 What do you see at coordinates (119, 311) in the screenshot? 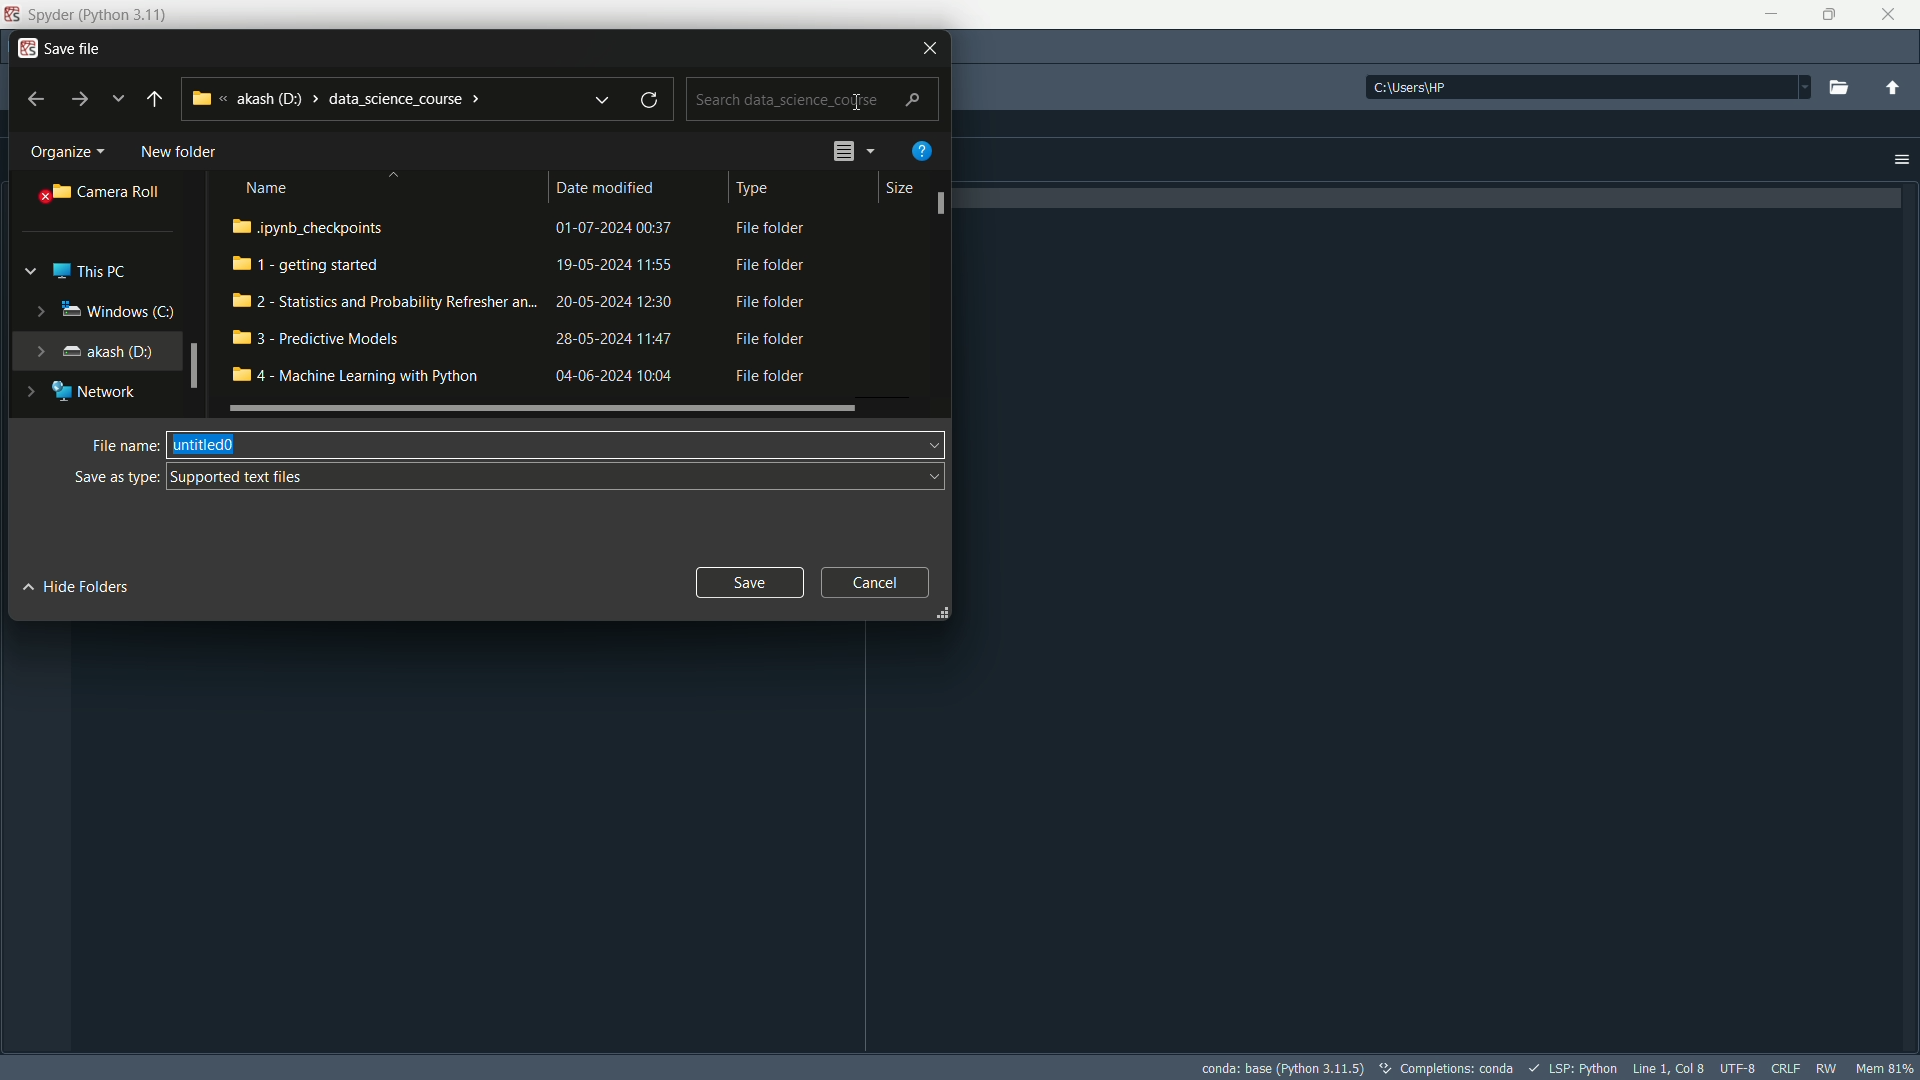
I see `Windows c:` at bounding box center [119, 311].